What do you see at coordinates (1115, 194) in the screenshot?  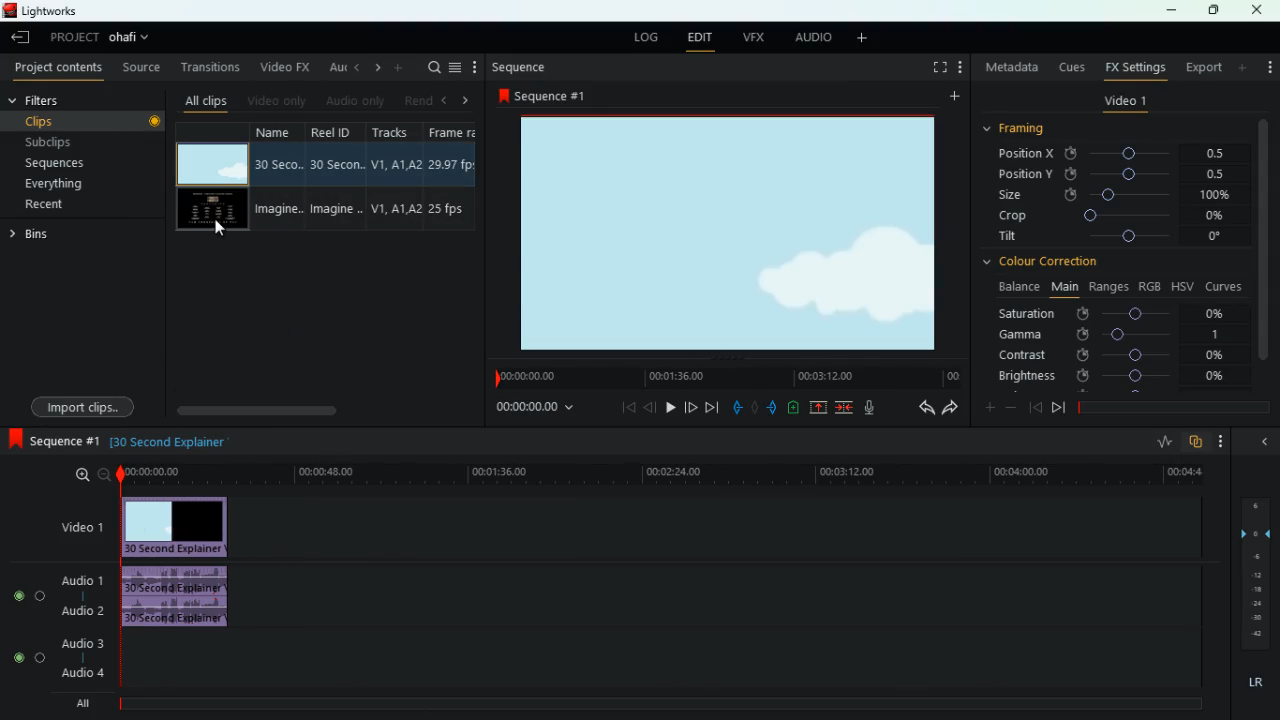 I see `size` at bounding box center [1115, 194].